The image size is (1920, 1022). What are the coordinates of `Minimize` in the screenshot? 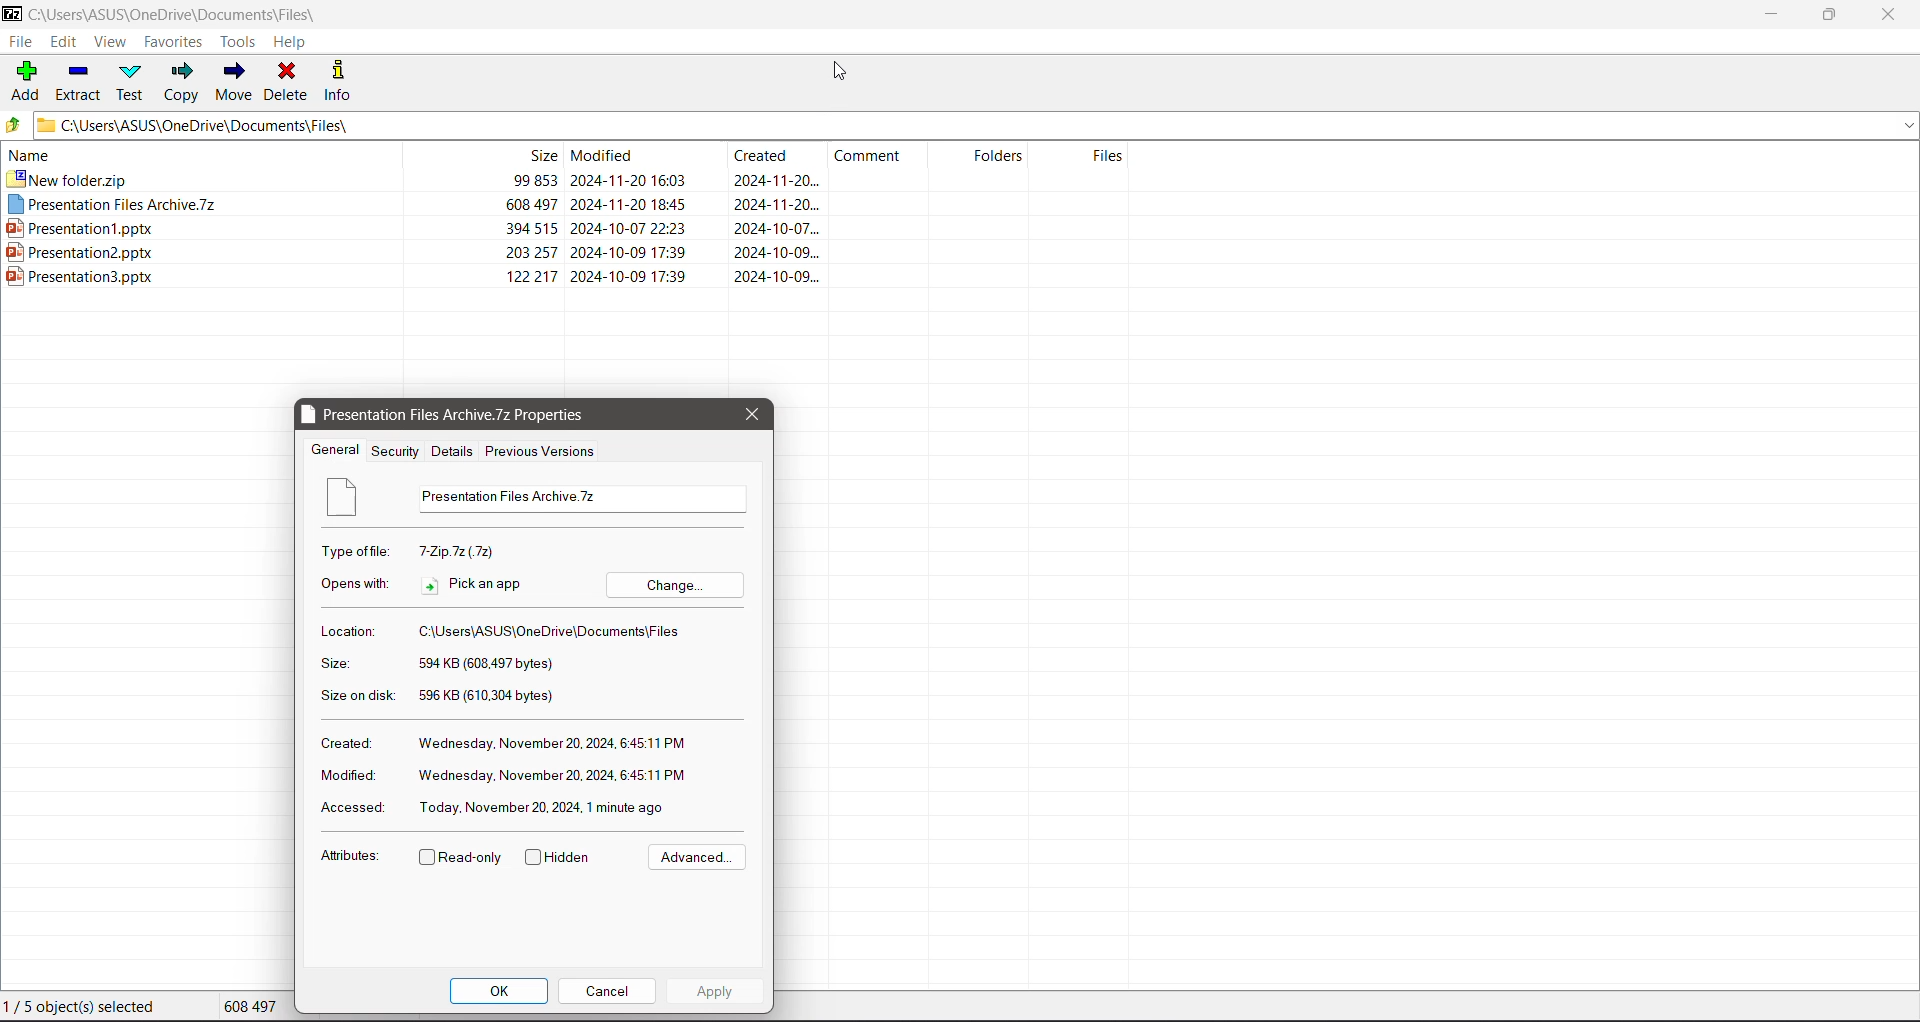 It's located at (1773, 13).